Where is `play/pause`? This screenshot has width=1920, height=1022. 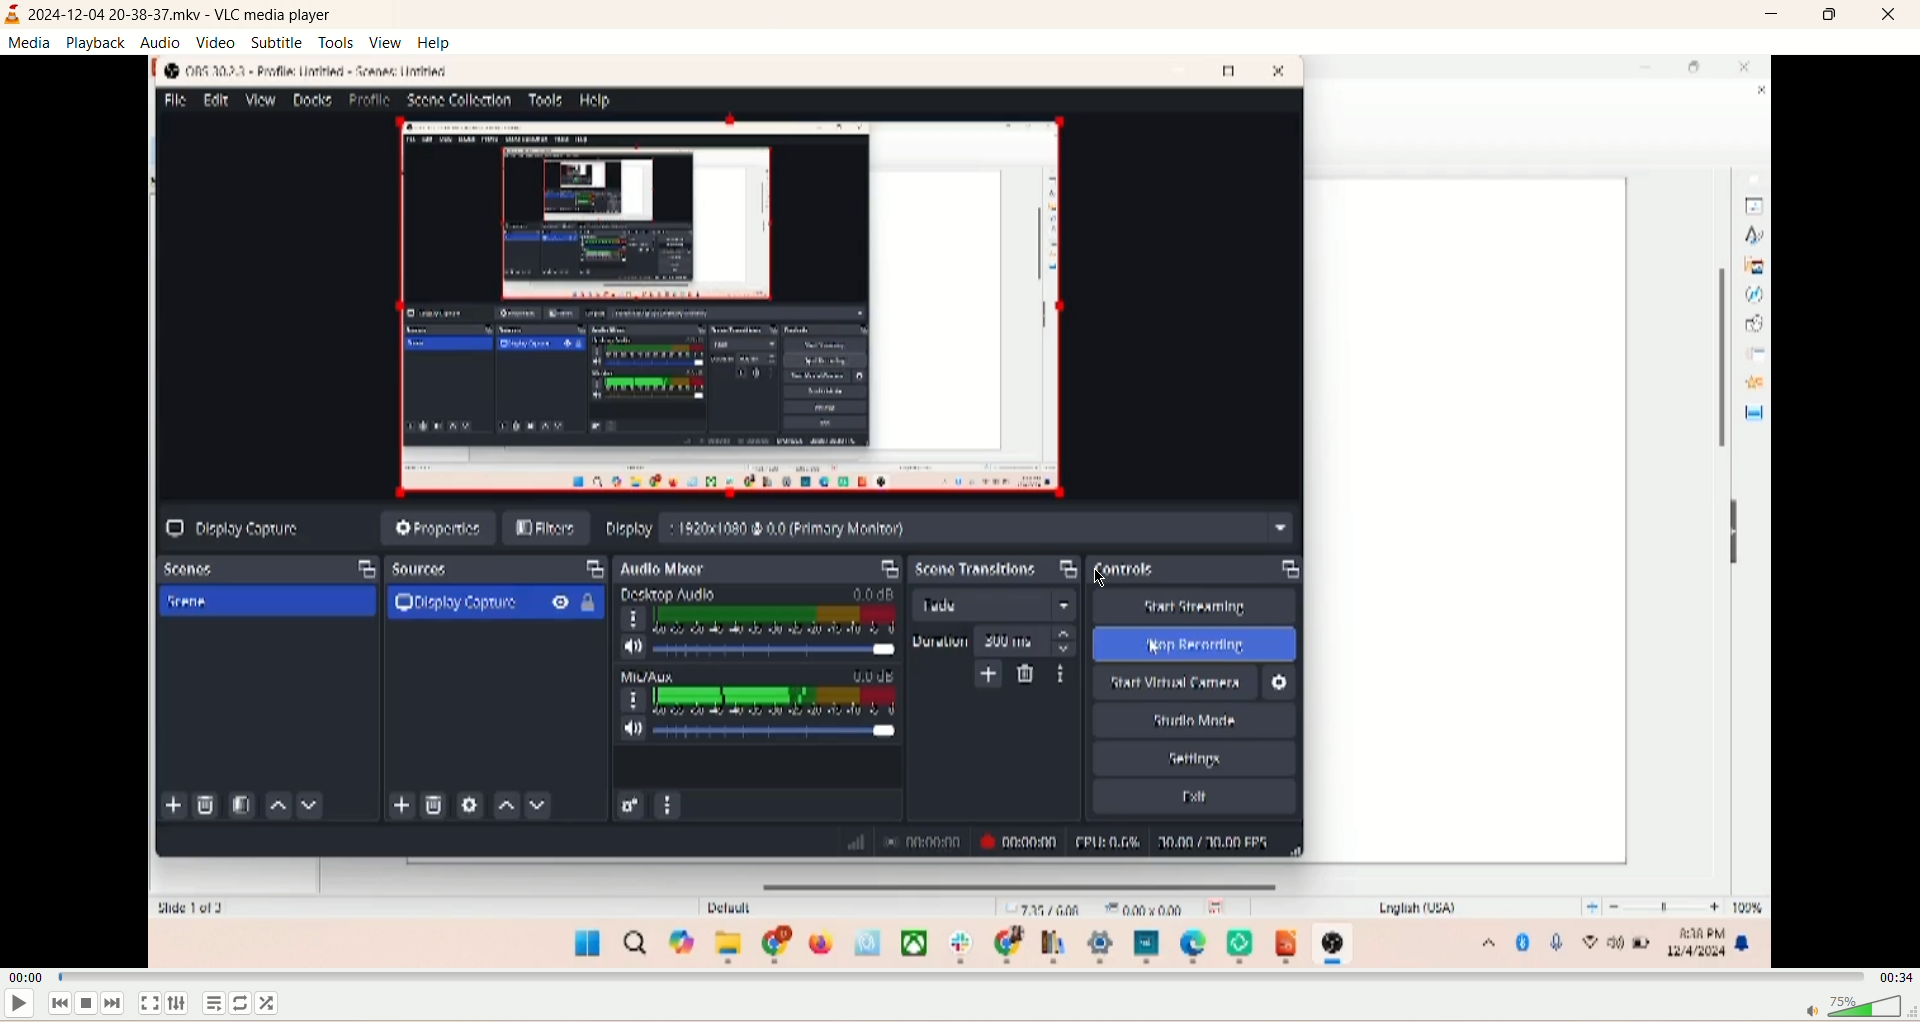 play/pause is located at coordinates (18, 1007).